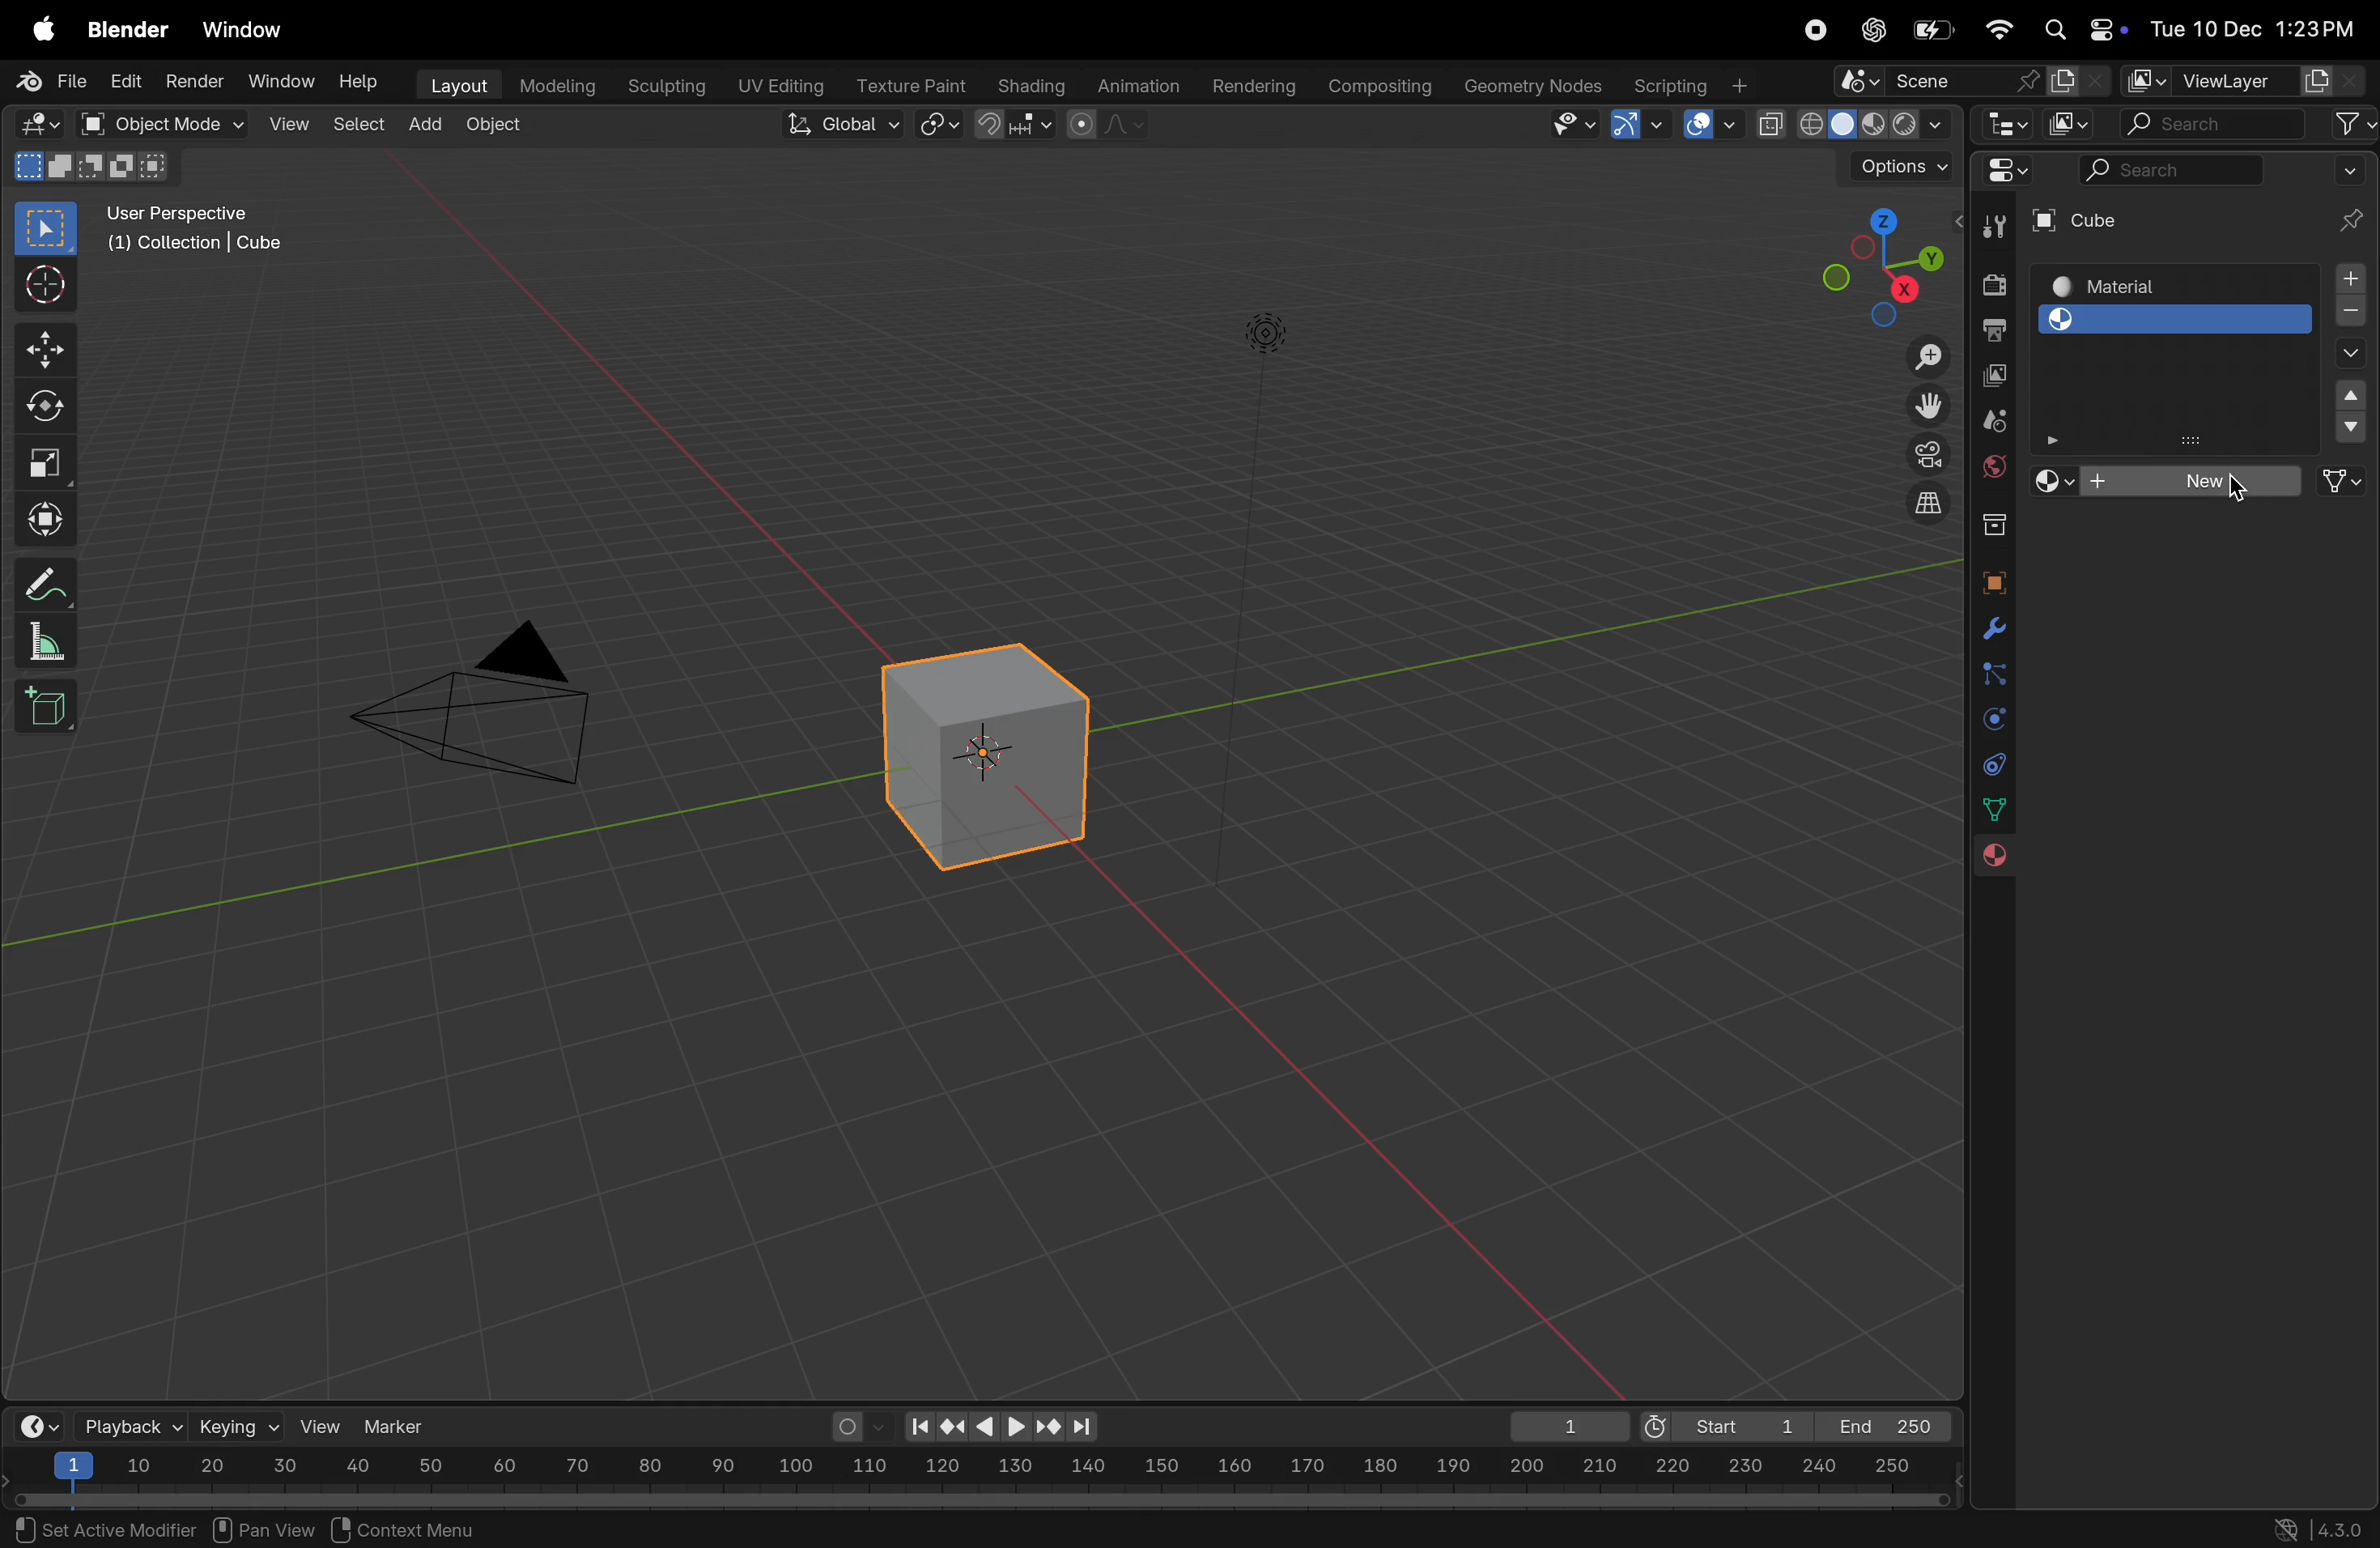 This screenshot has height=1548, width=2380. Describe the element at coordinates (1641, 124) in the screenshot. I see `show gimzo` at that location.